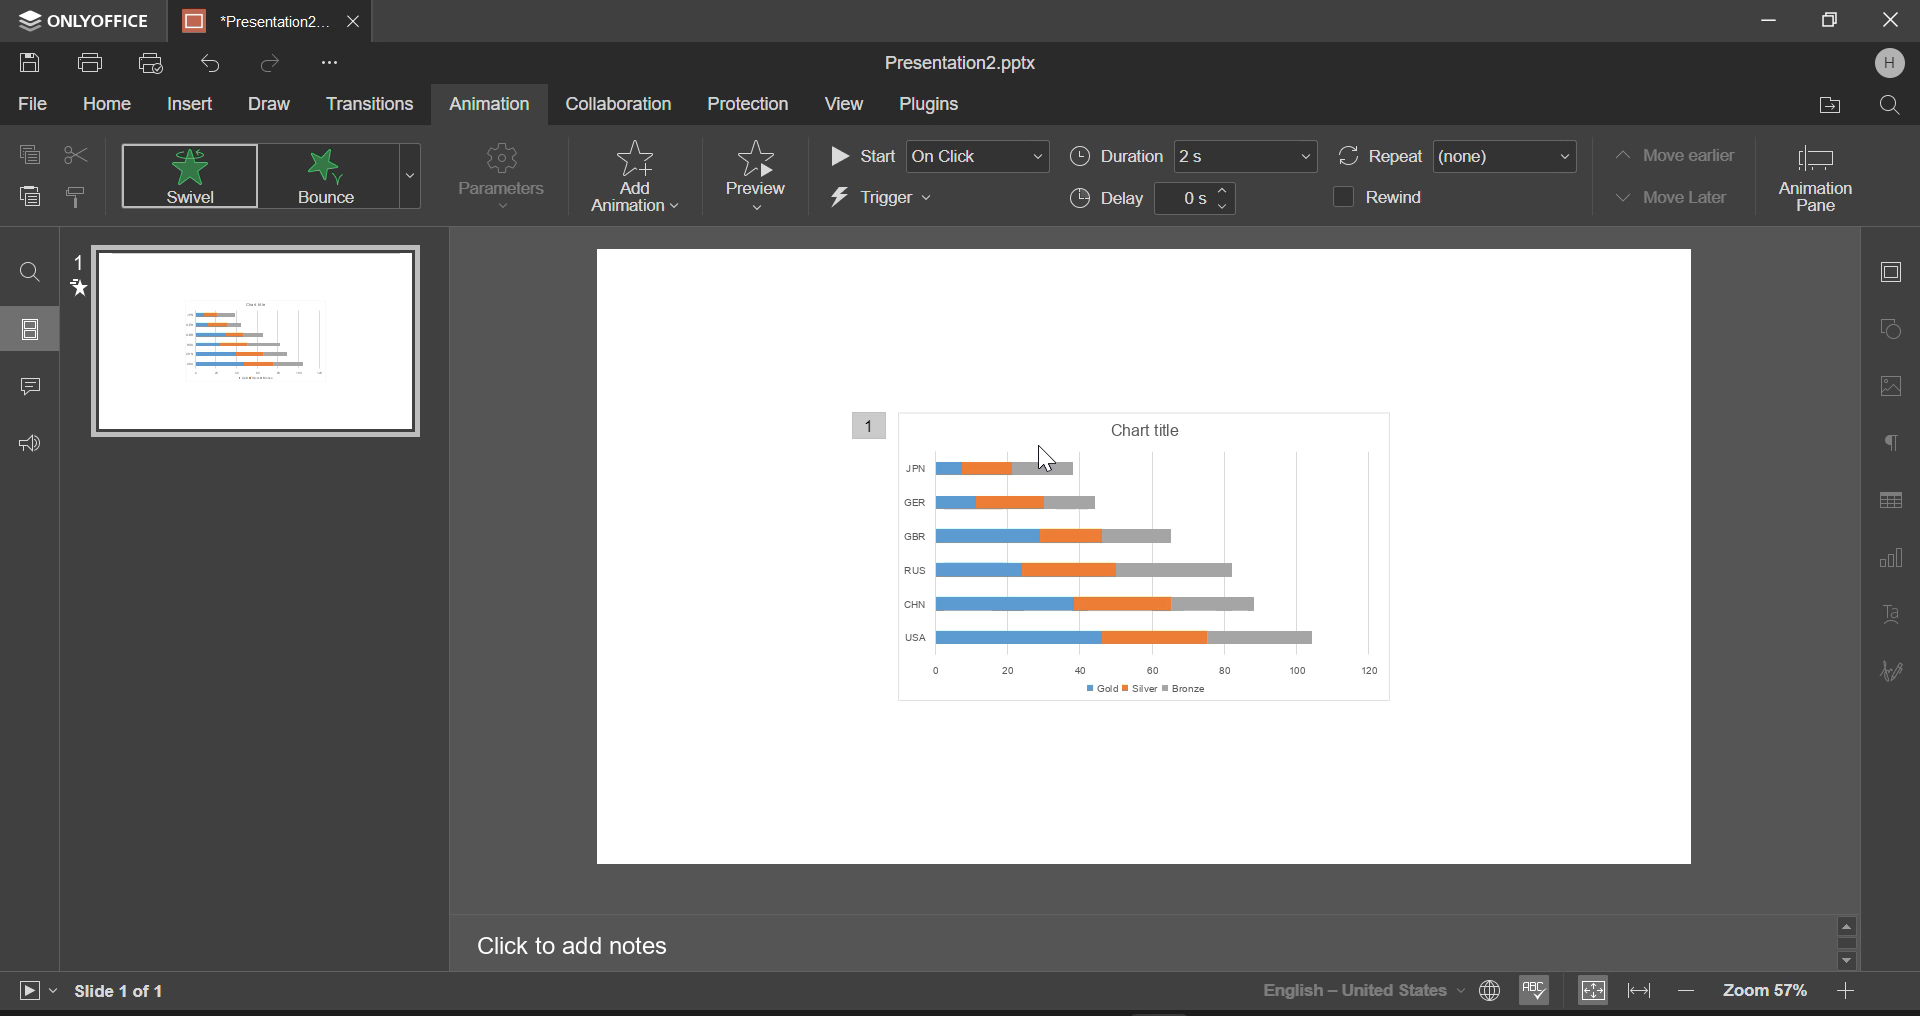  Describe the element at coordinates (331, 176) in the screenshot. I see `Appear` at that location.